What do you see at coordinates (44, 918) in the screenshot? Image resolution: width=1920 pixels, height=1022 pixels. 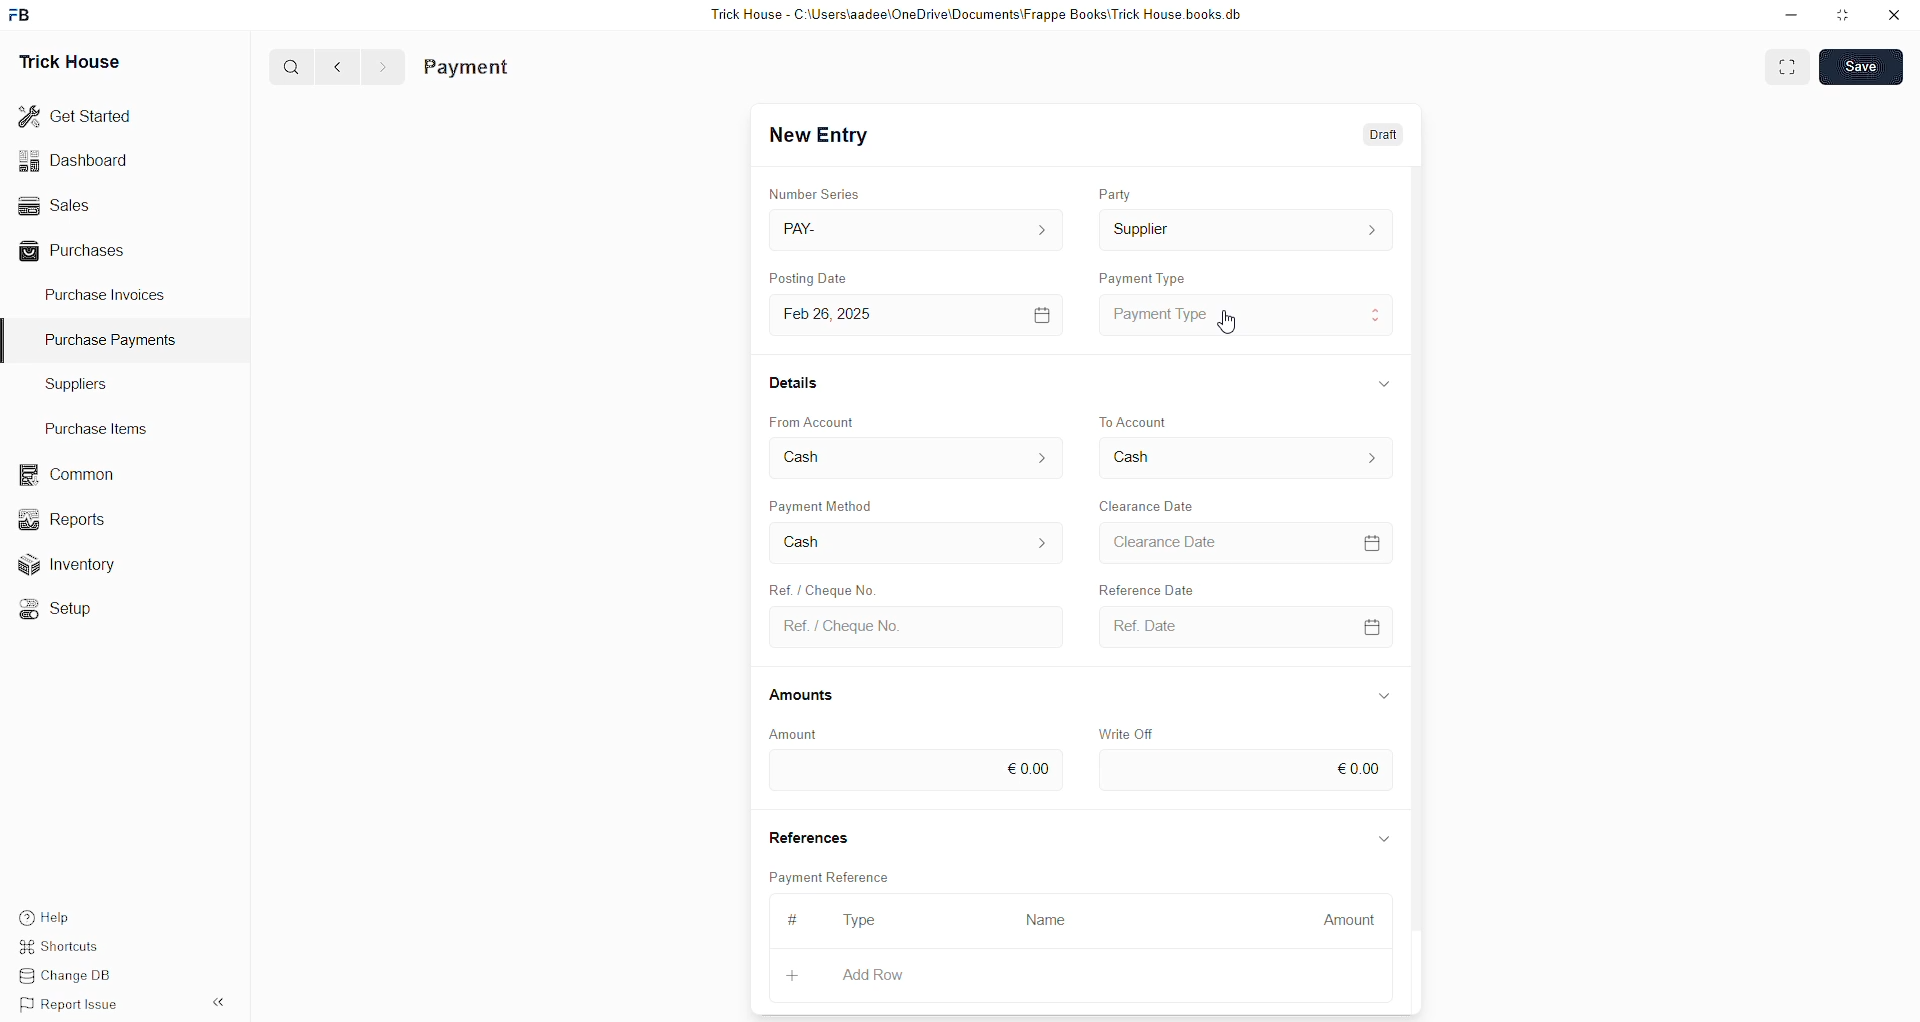 I see `Help` at bounding box center [44, 918].